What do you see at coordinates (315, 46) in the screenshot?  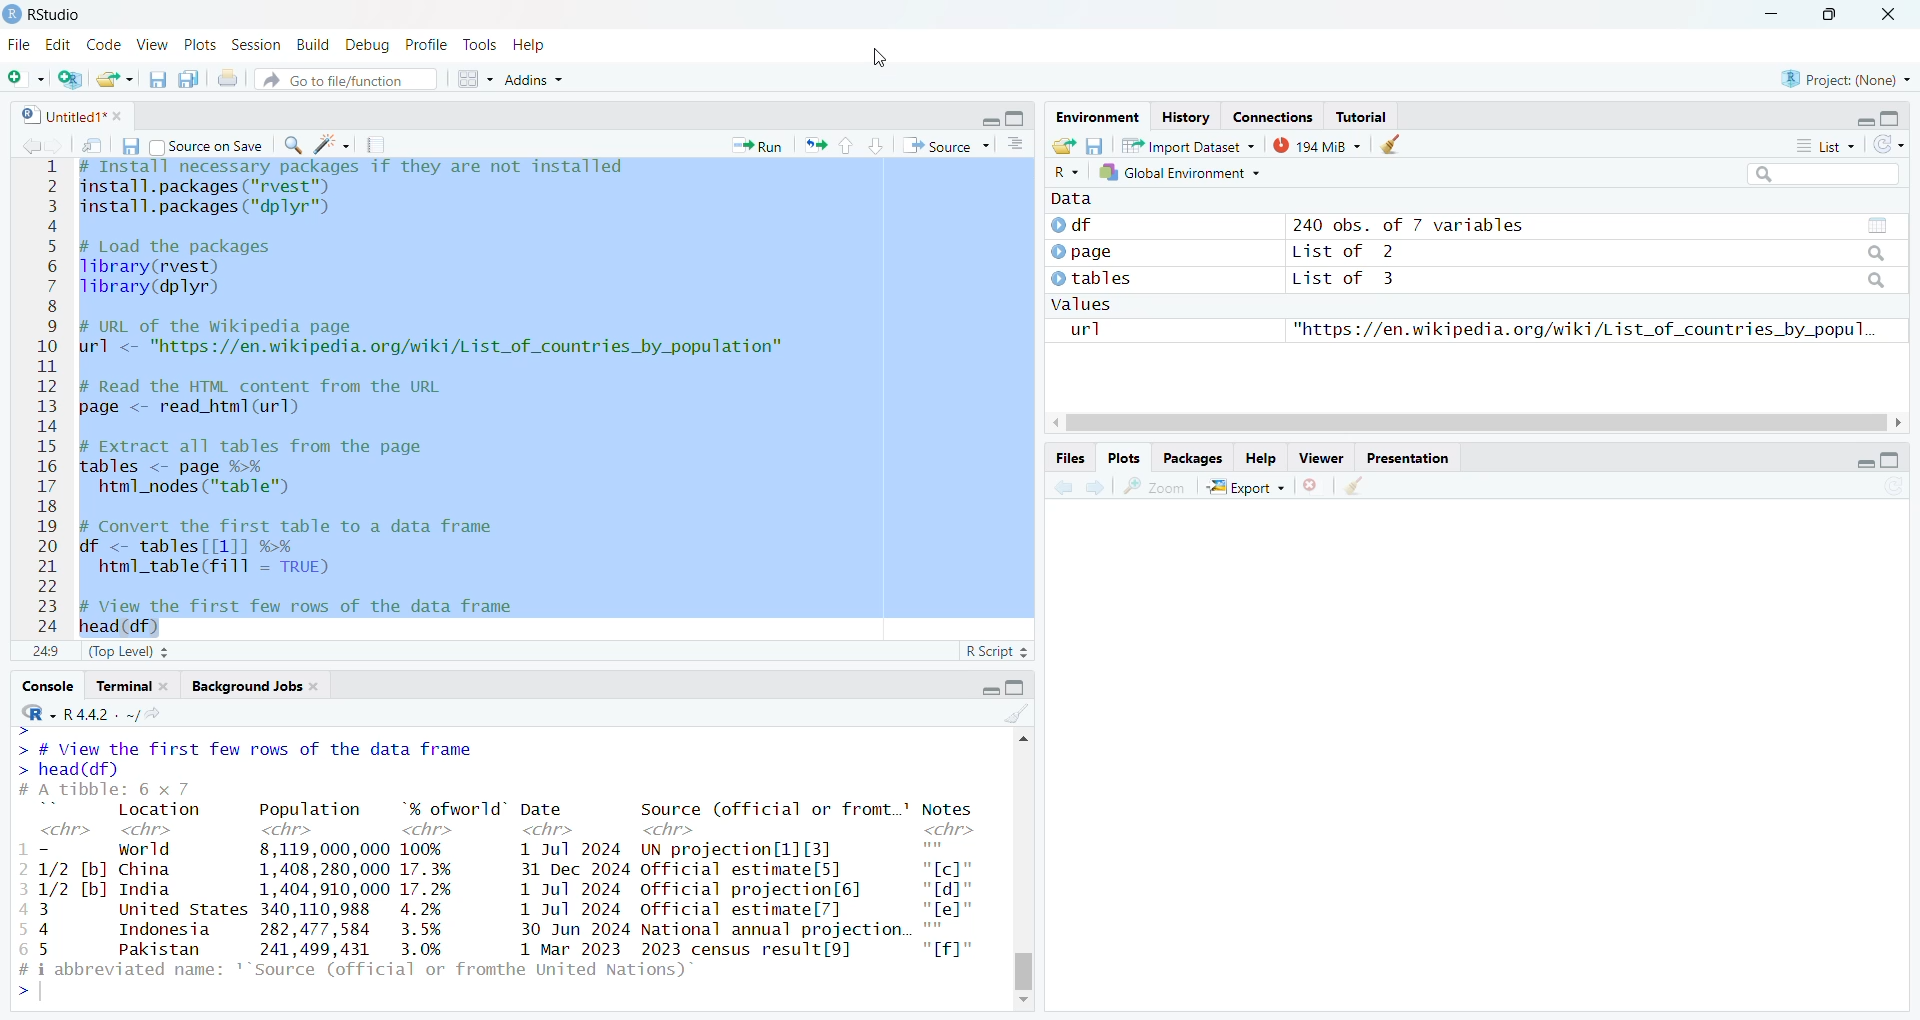 I see `Build` at bounding box center [315, 46].